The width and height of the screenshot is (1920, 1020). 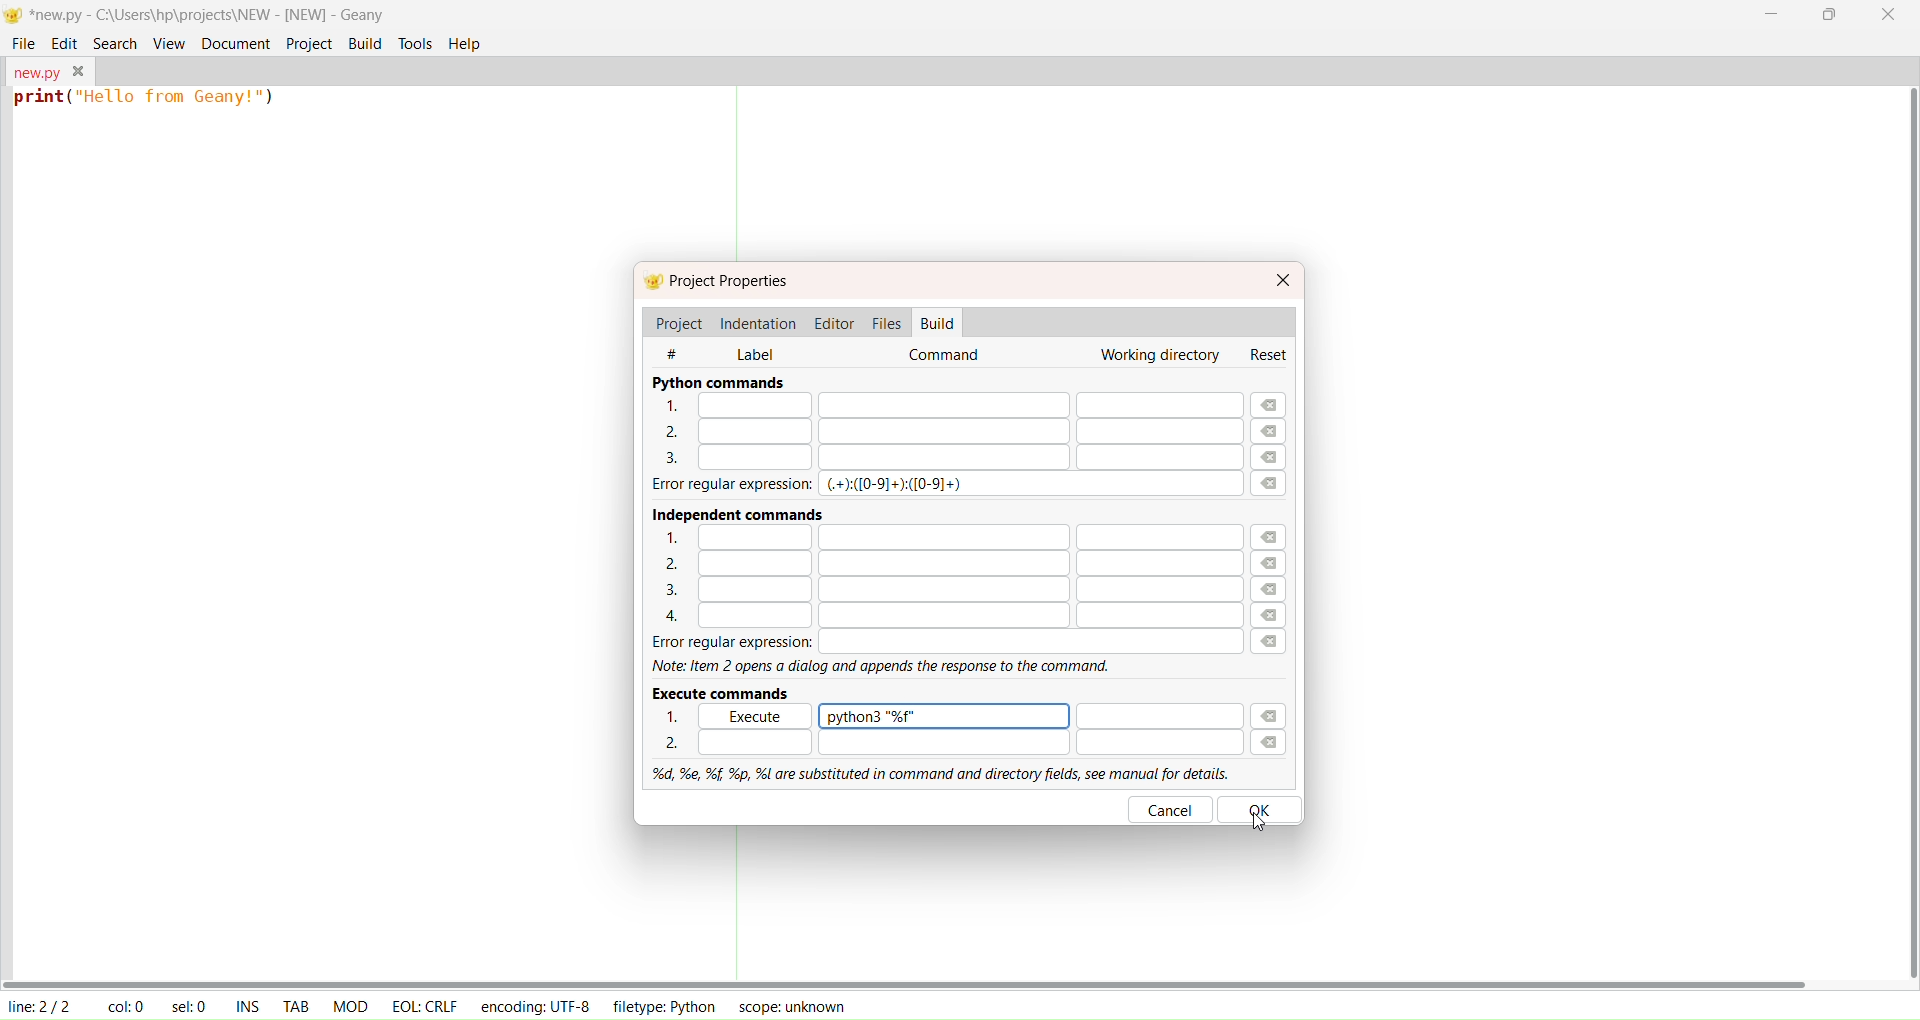 I want to click on TAB, so click(x=296, y=1004).